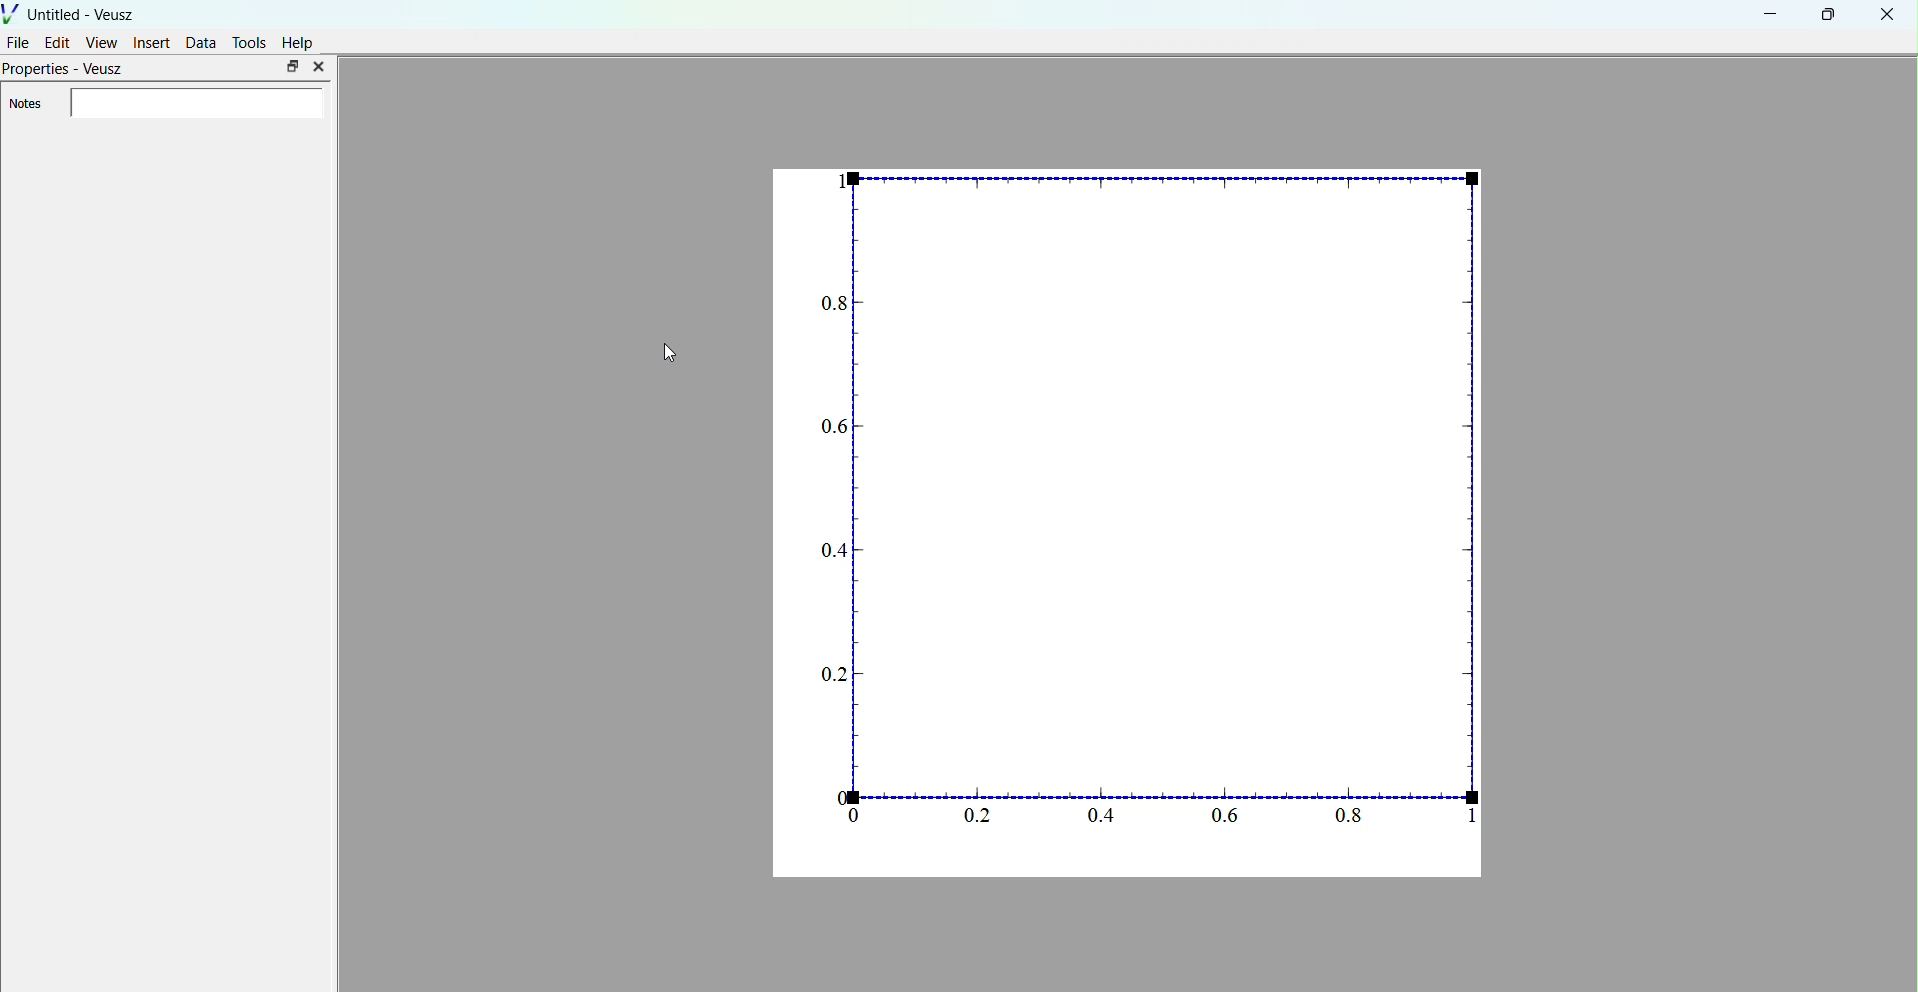  Describe the element at coordinates (101, 42) in the screenshot. I see `View` at that location.